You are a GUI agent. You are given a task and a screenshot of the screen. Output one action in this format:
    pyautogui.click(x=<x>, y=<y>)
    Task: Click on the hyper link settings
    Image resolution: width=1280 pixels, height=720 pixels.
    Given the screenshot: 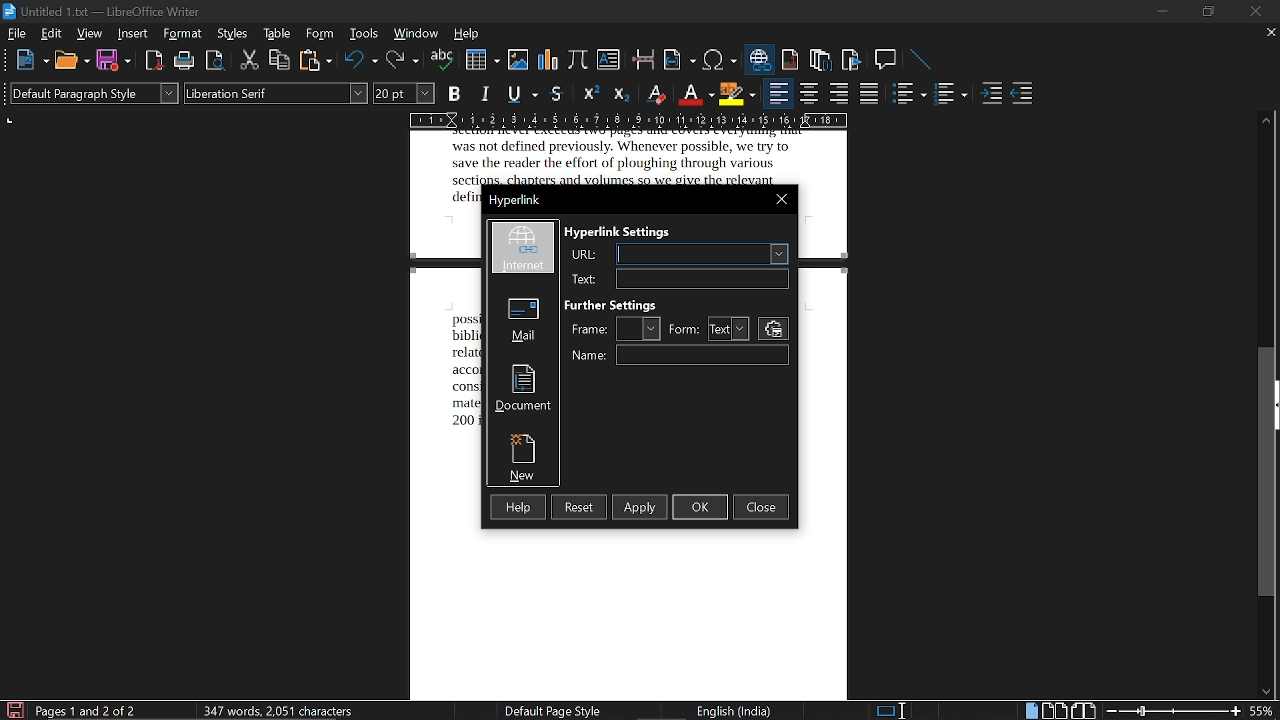 What is the action you would take?
    pyautogui.click(x=628, y=234)
    